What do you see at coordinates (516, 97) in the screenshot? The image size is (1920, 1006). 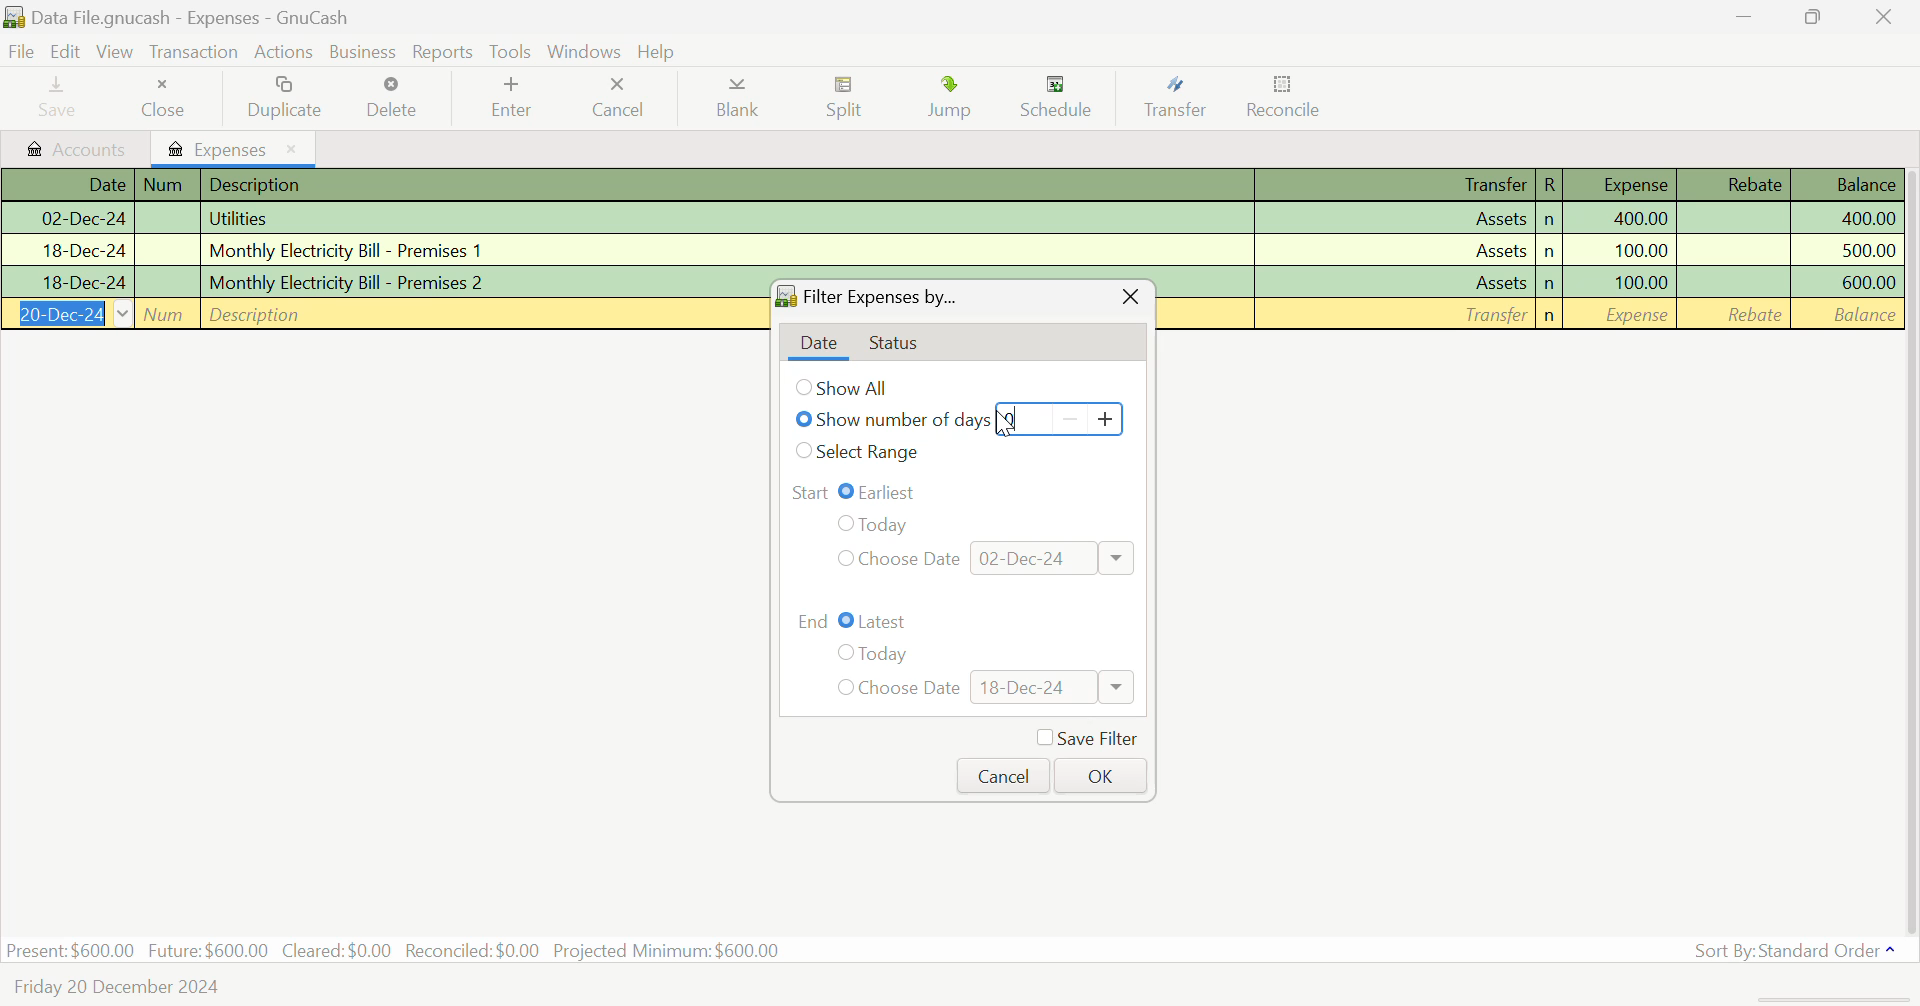 I see `Enter` at bounding box center [516, 97].